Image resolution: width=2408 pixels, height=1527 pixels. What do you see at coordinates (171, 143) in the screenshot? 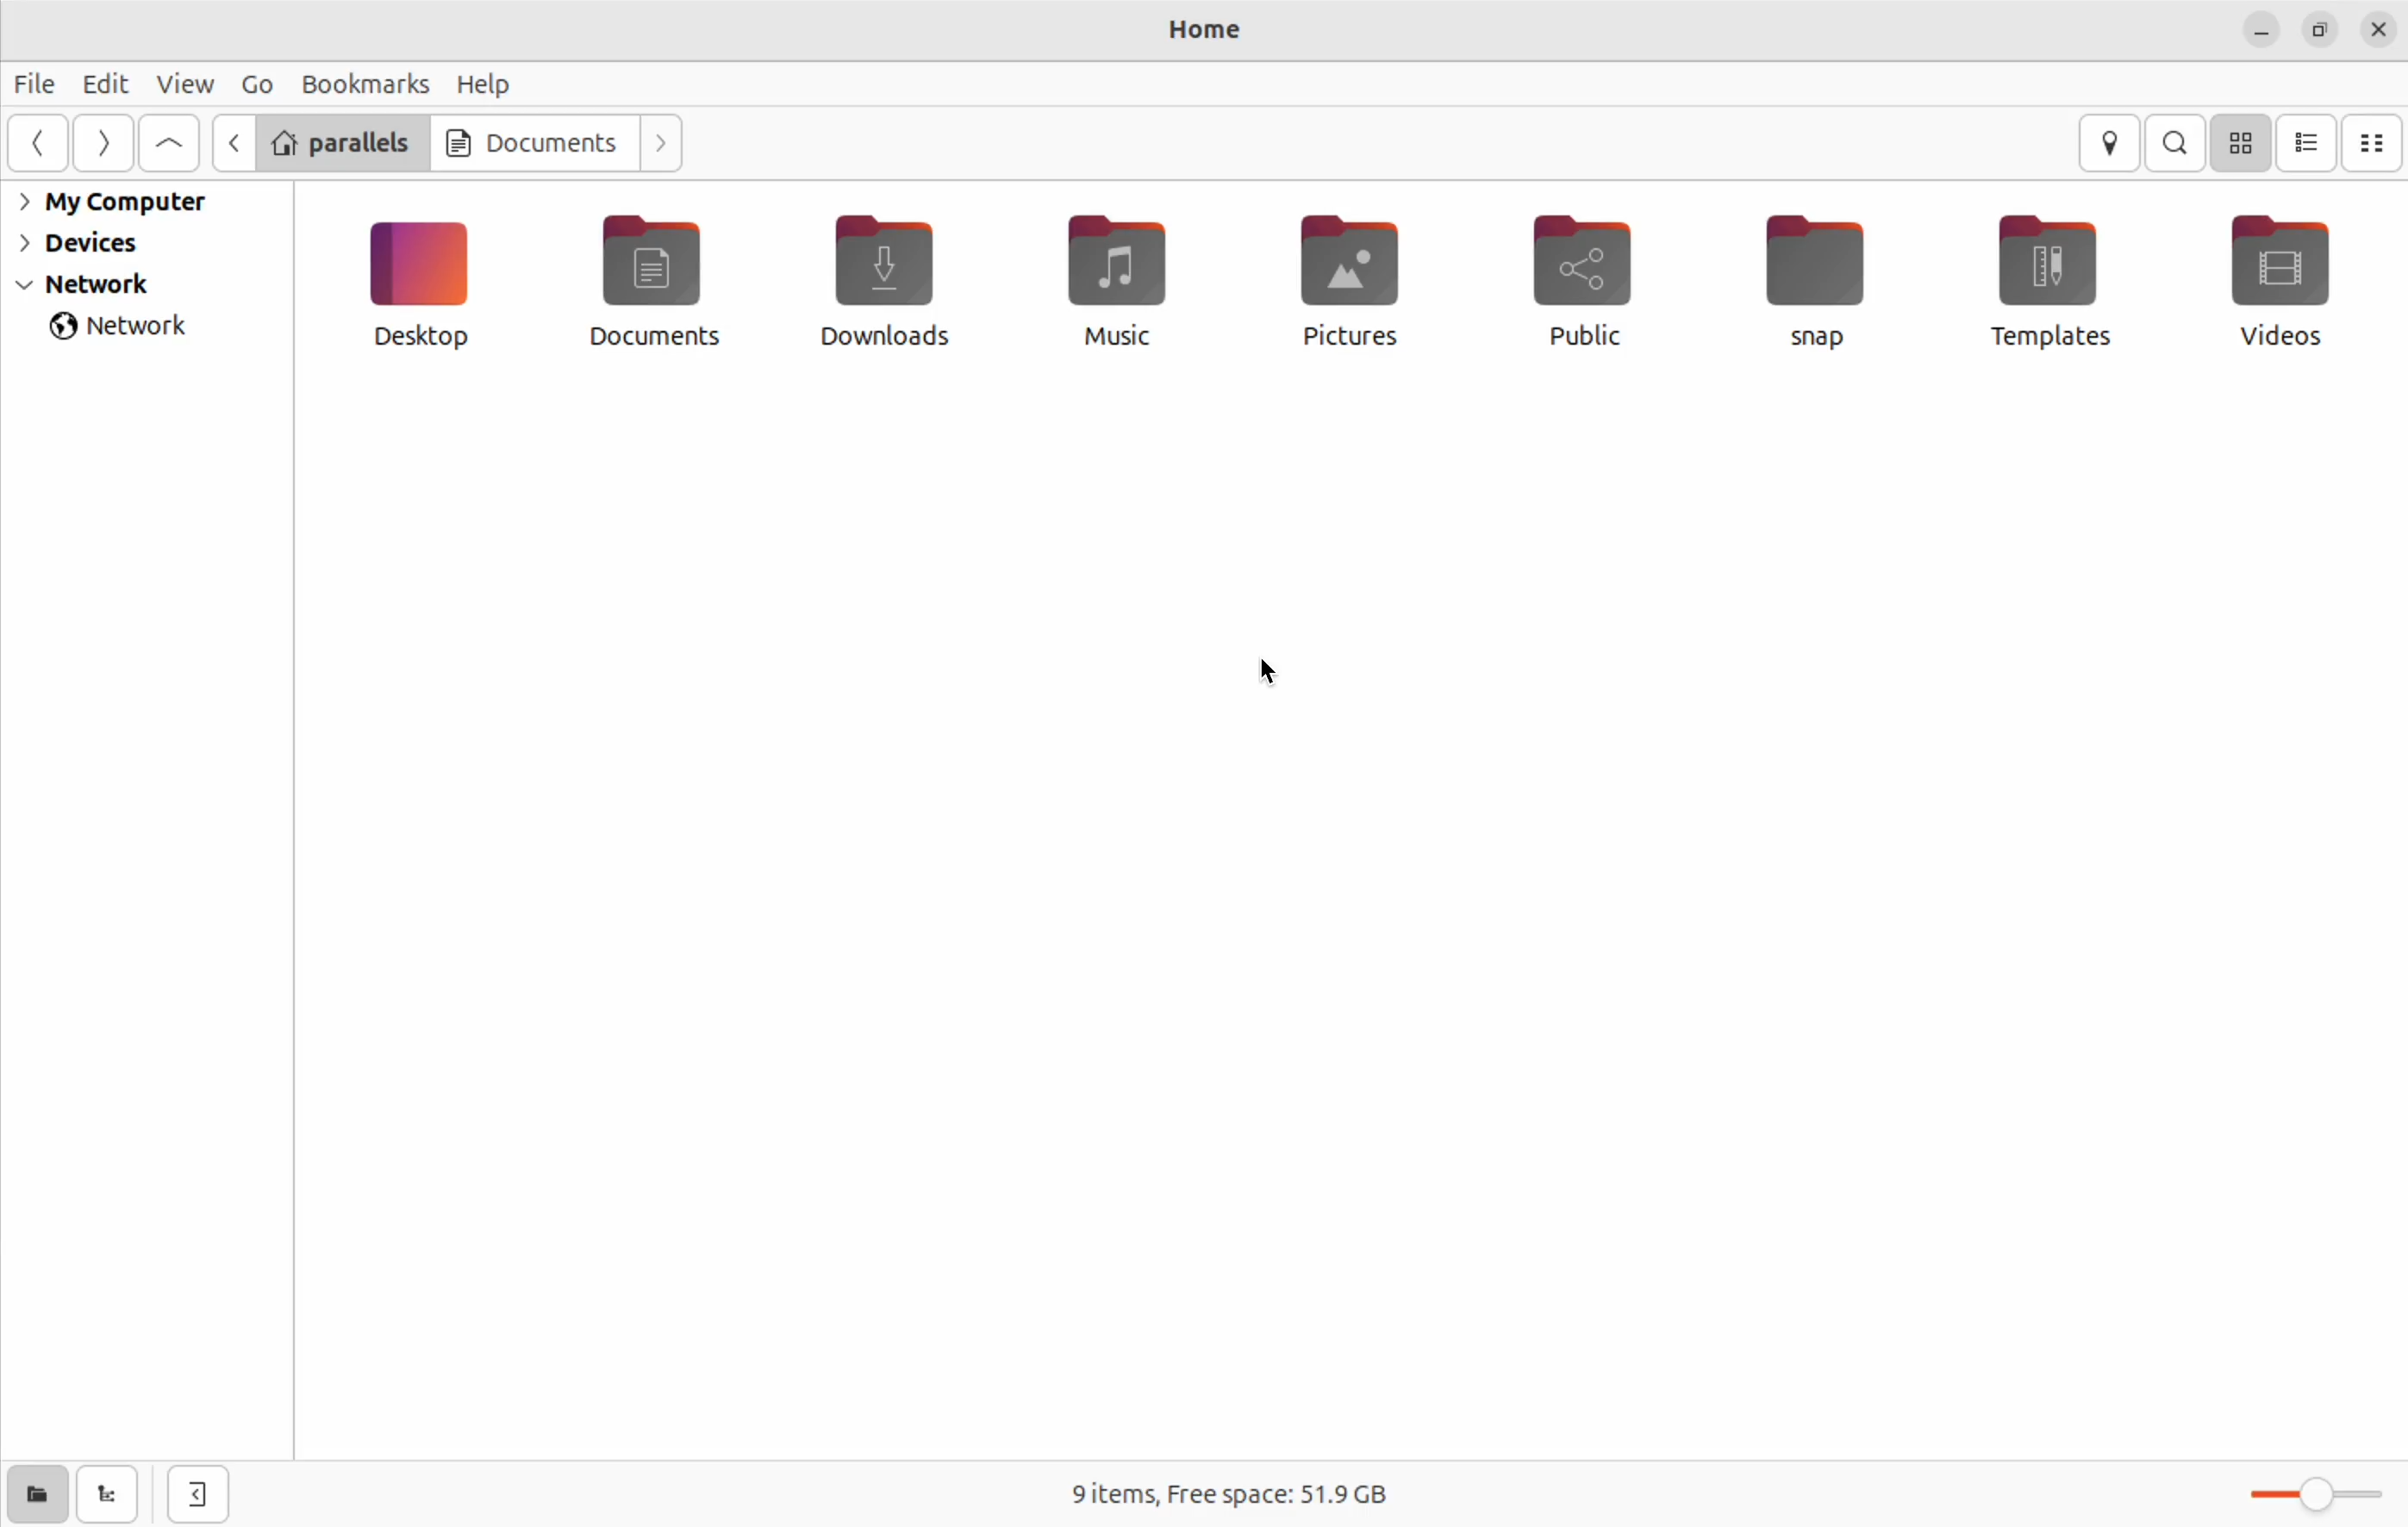
I see `Go to parent folder` at bounding box center [171, 143].